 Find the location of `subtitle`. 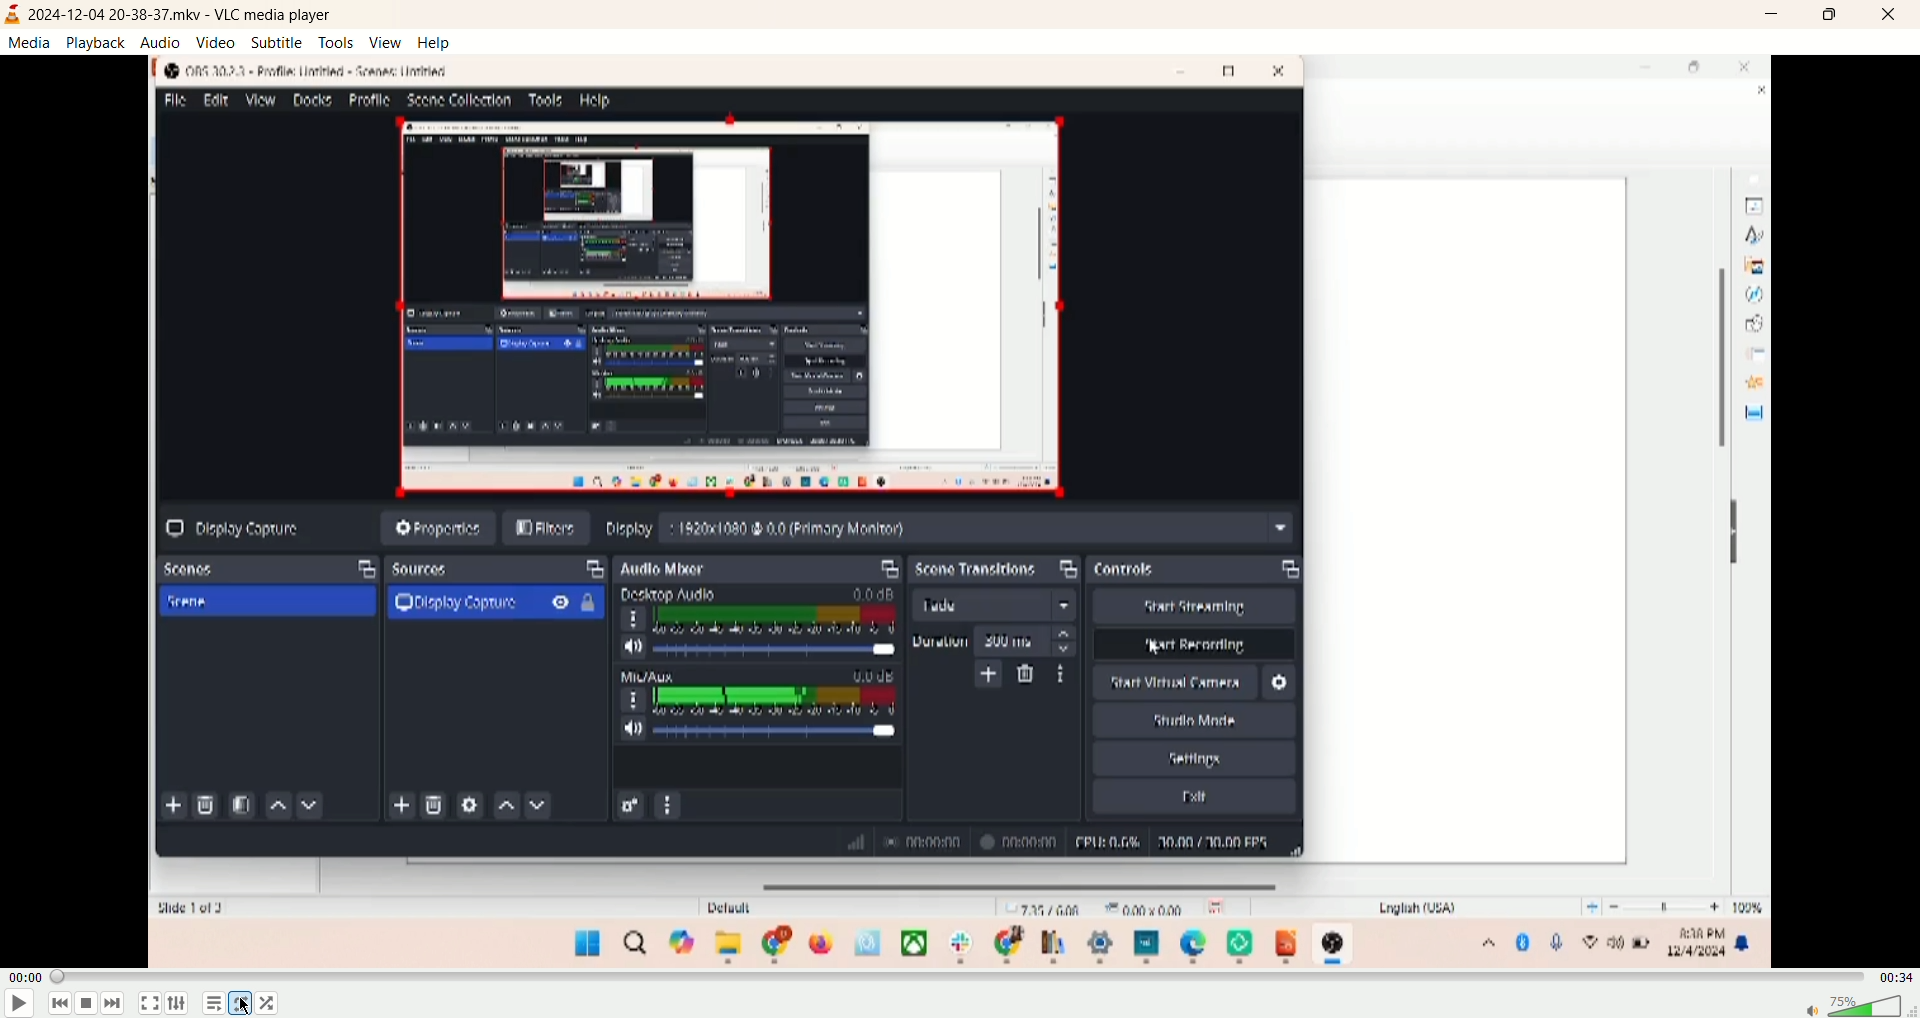

subtitle is located at coordinates (278, 44).